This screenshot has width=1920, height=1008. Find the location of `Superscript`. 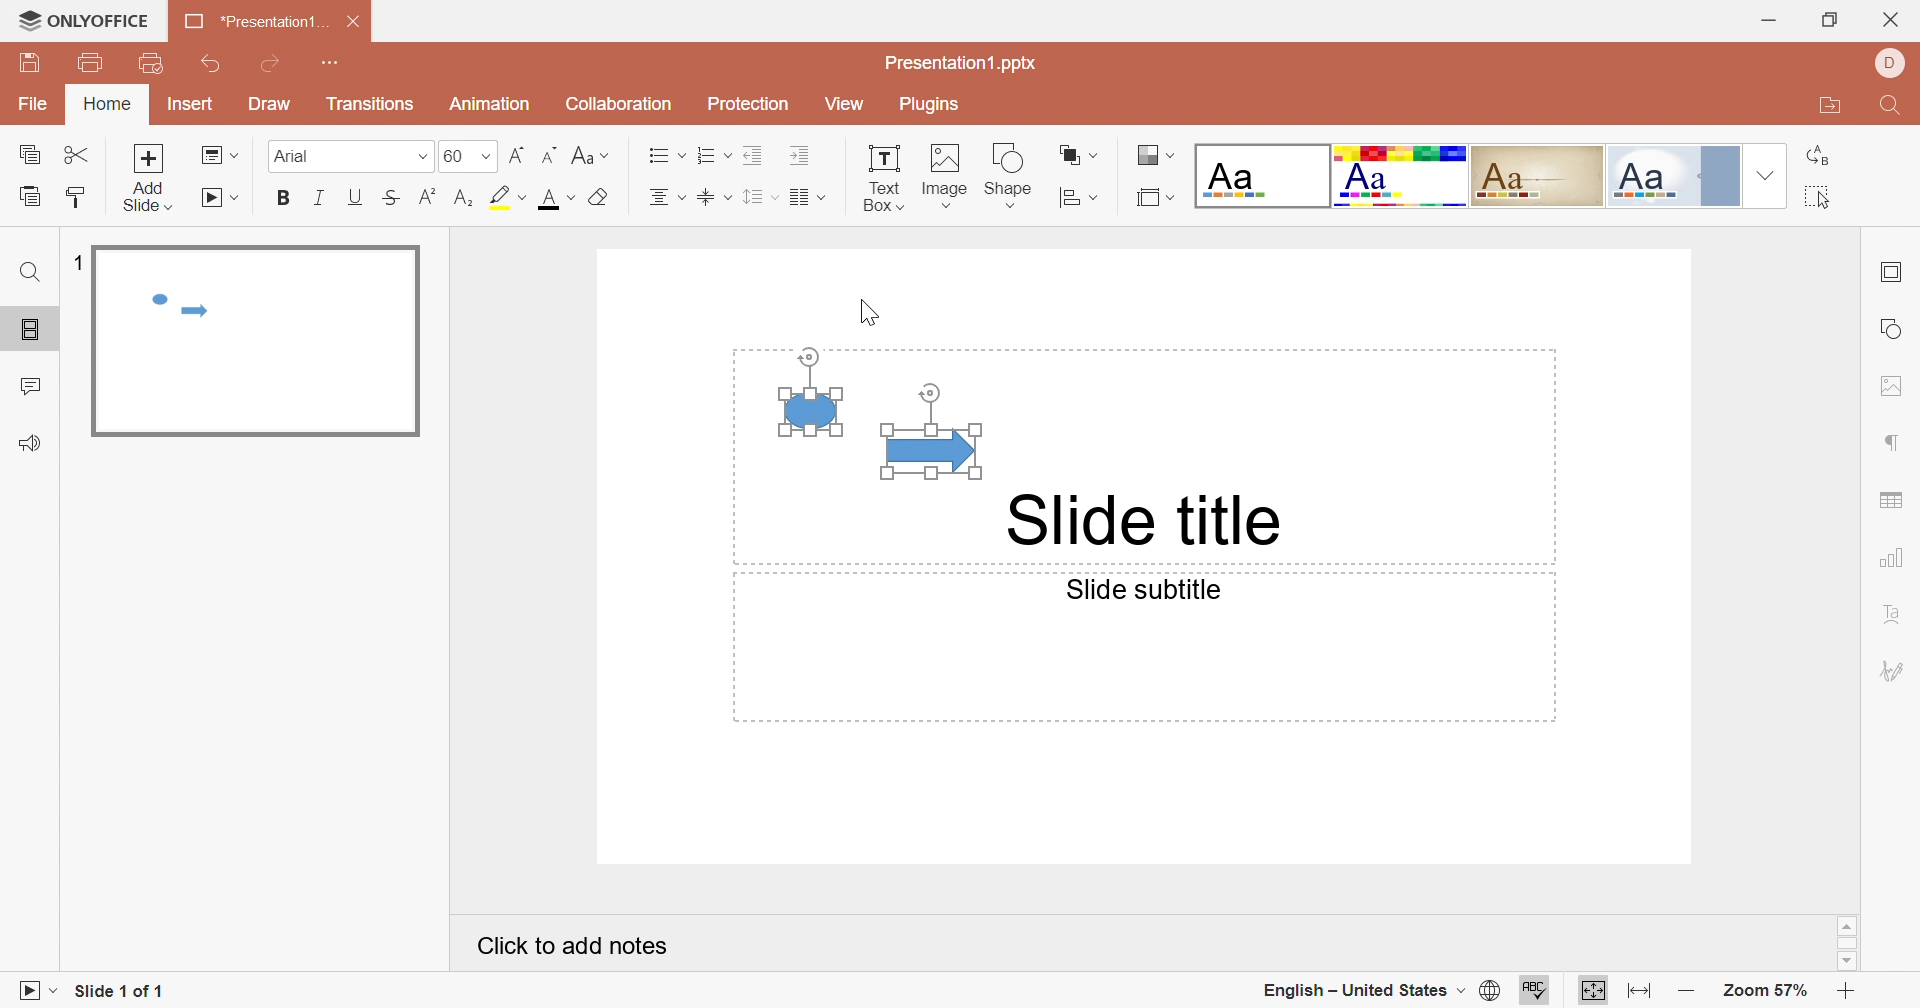

Superscript is located at coordinates (429, 198).